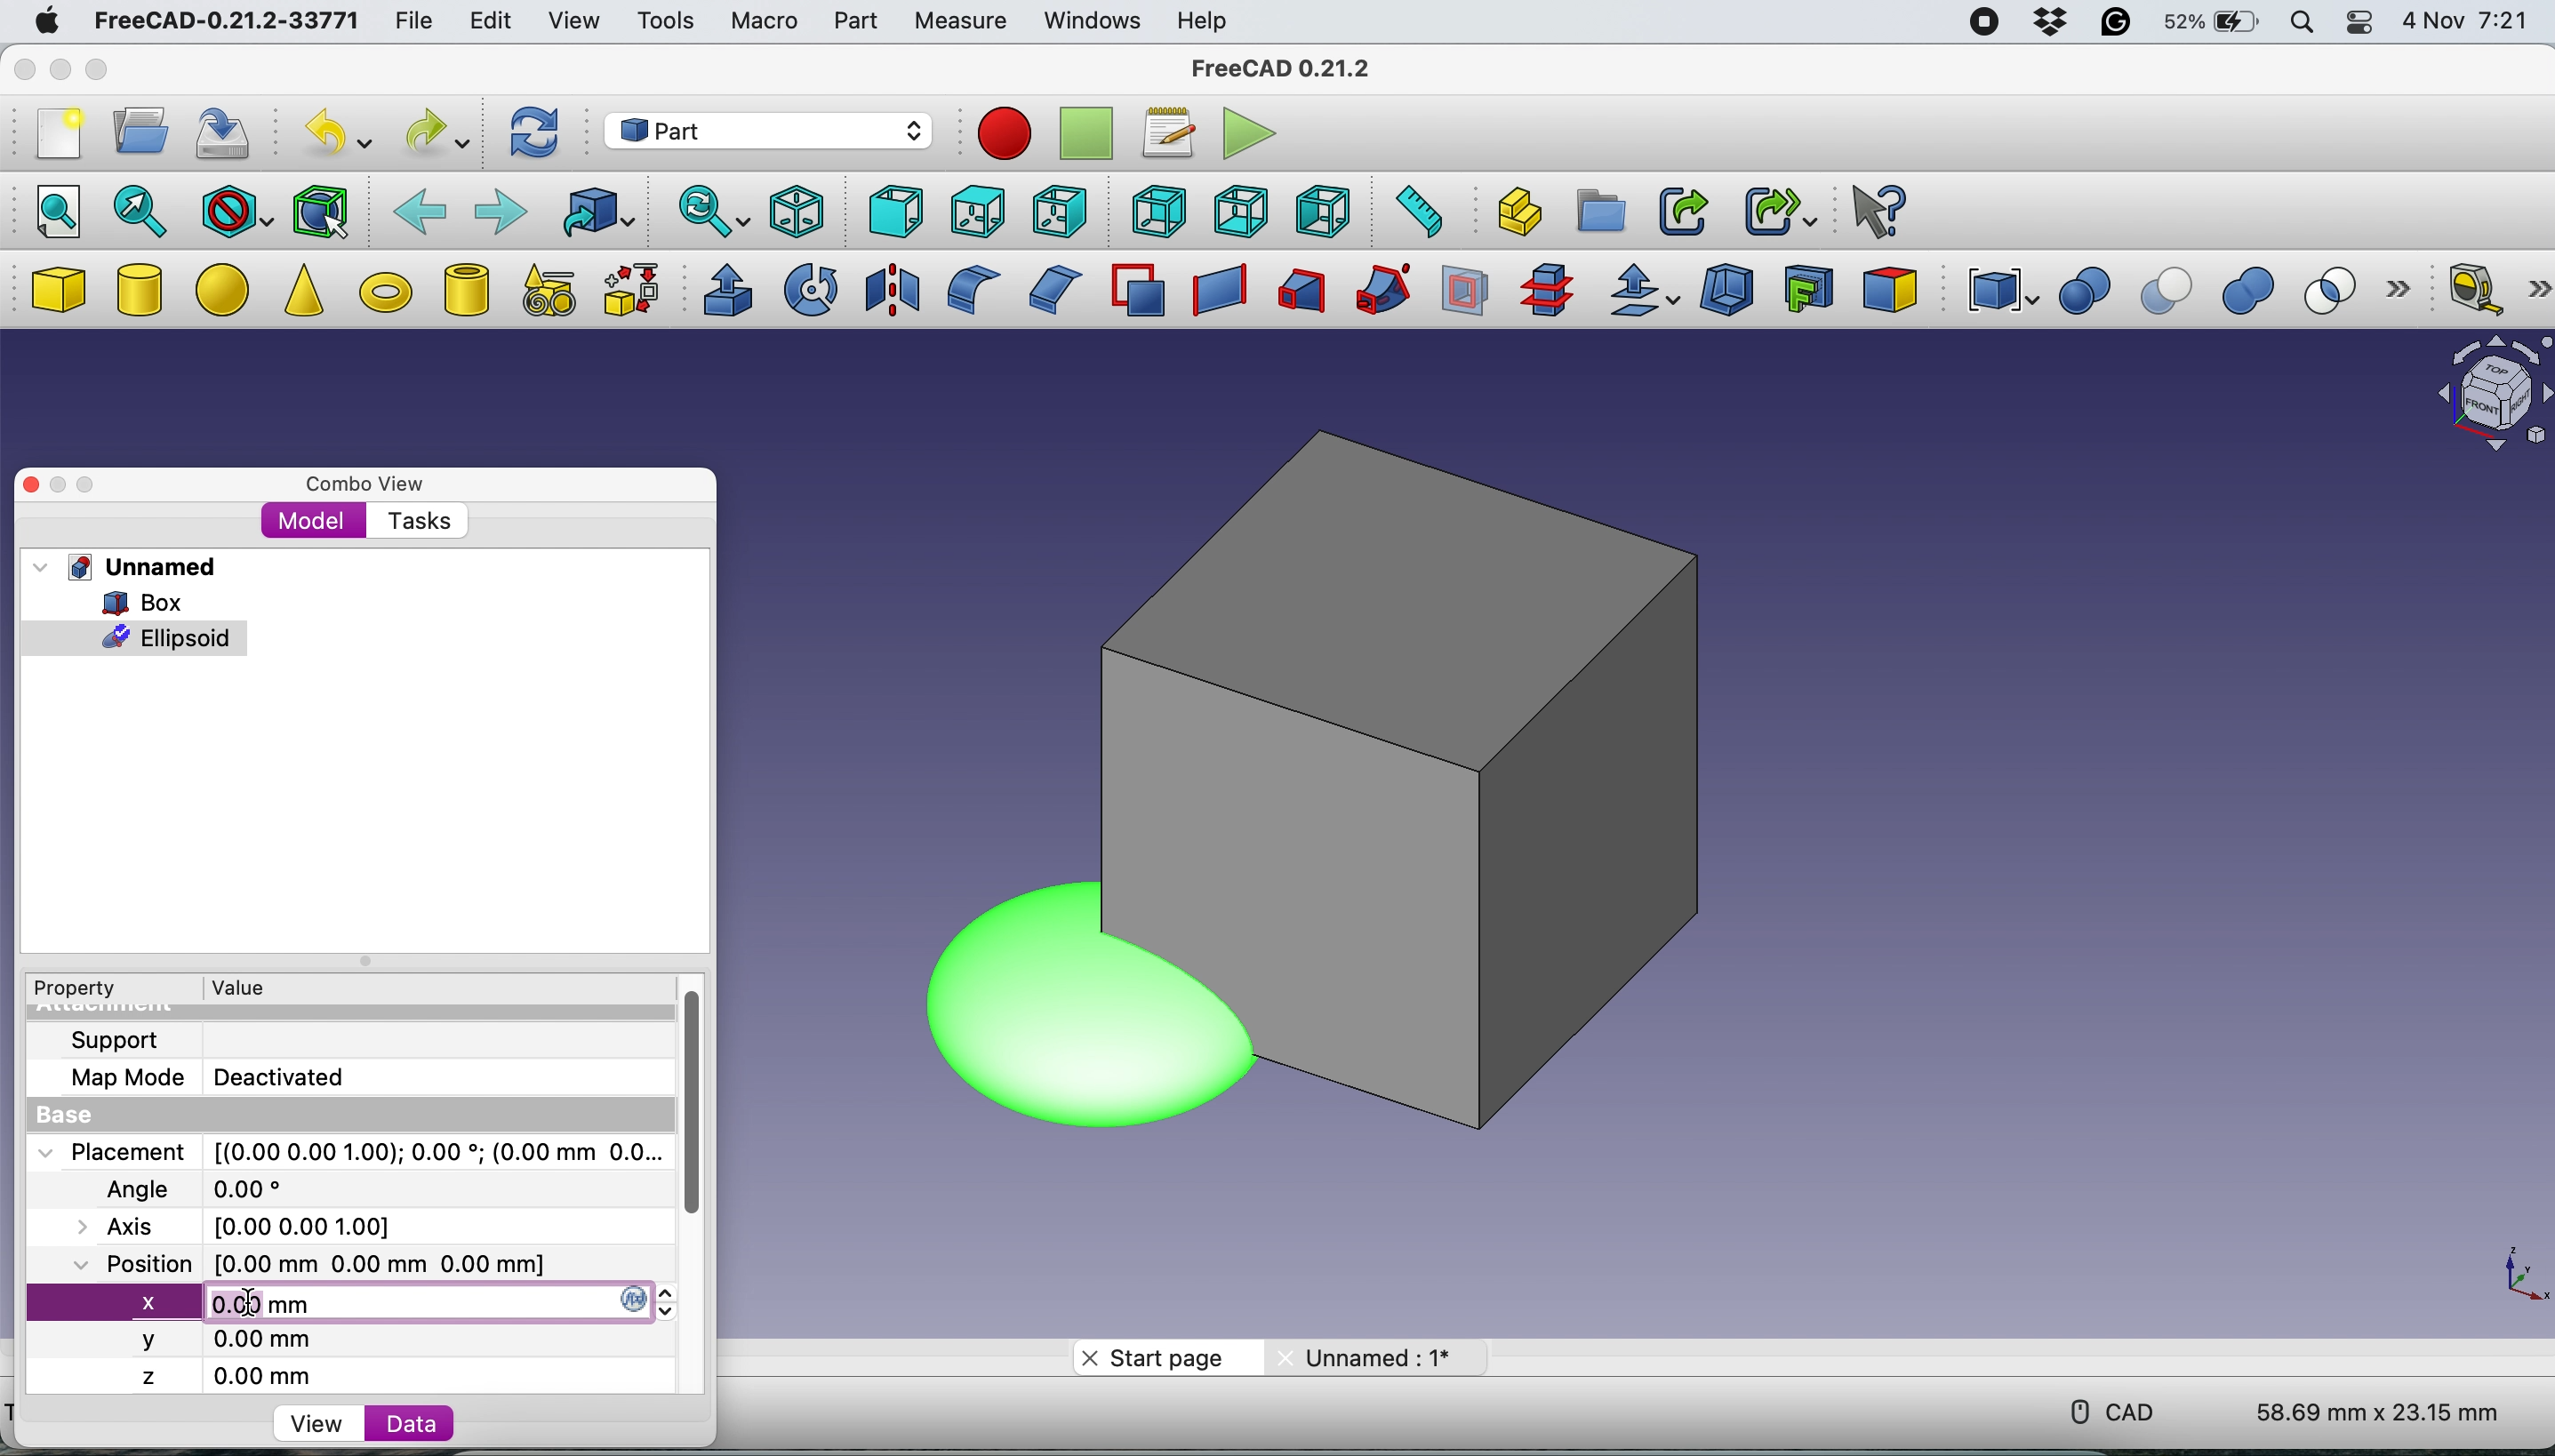  I want to click on model, so click(313, 520).